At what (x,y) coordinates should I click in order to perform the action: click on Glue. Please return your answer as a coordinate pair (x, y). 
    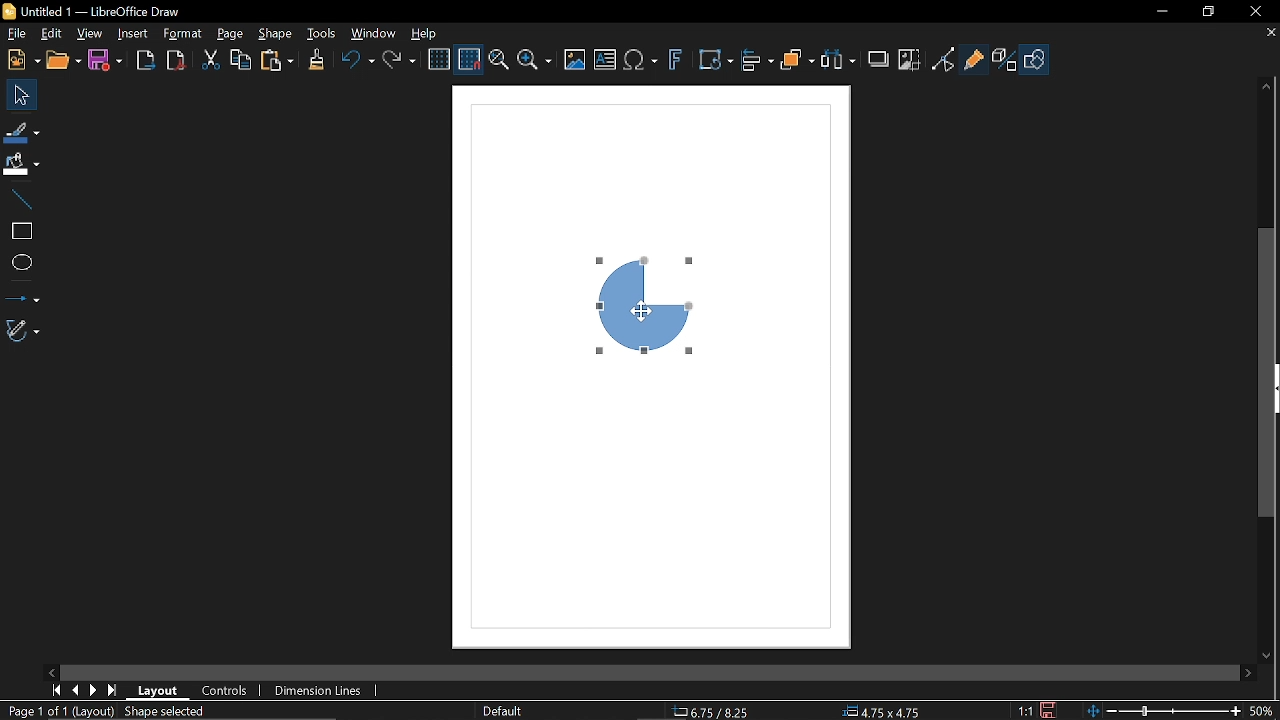
    Looking at the image, I should click on (974, 58).